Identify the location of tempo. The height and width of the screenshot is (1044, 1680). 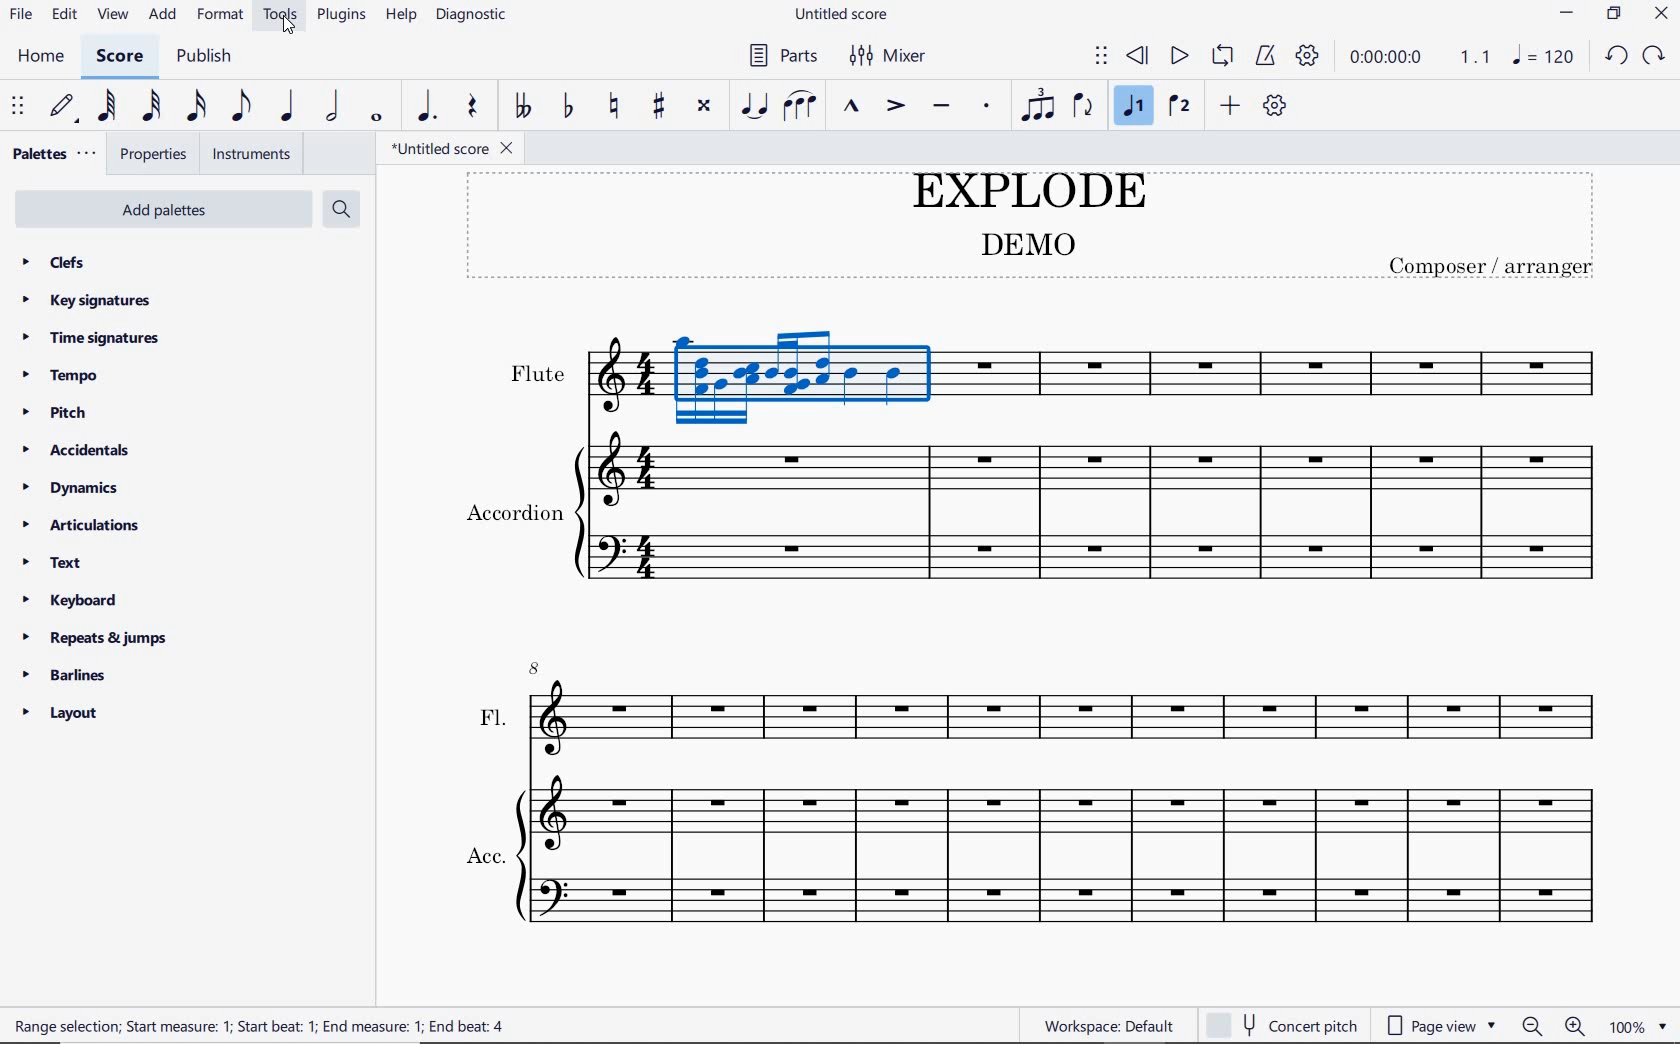
(64, 377).